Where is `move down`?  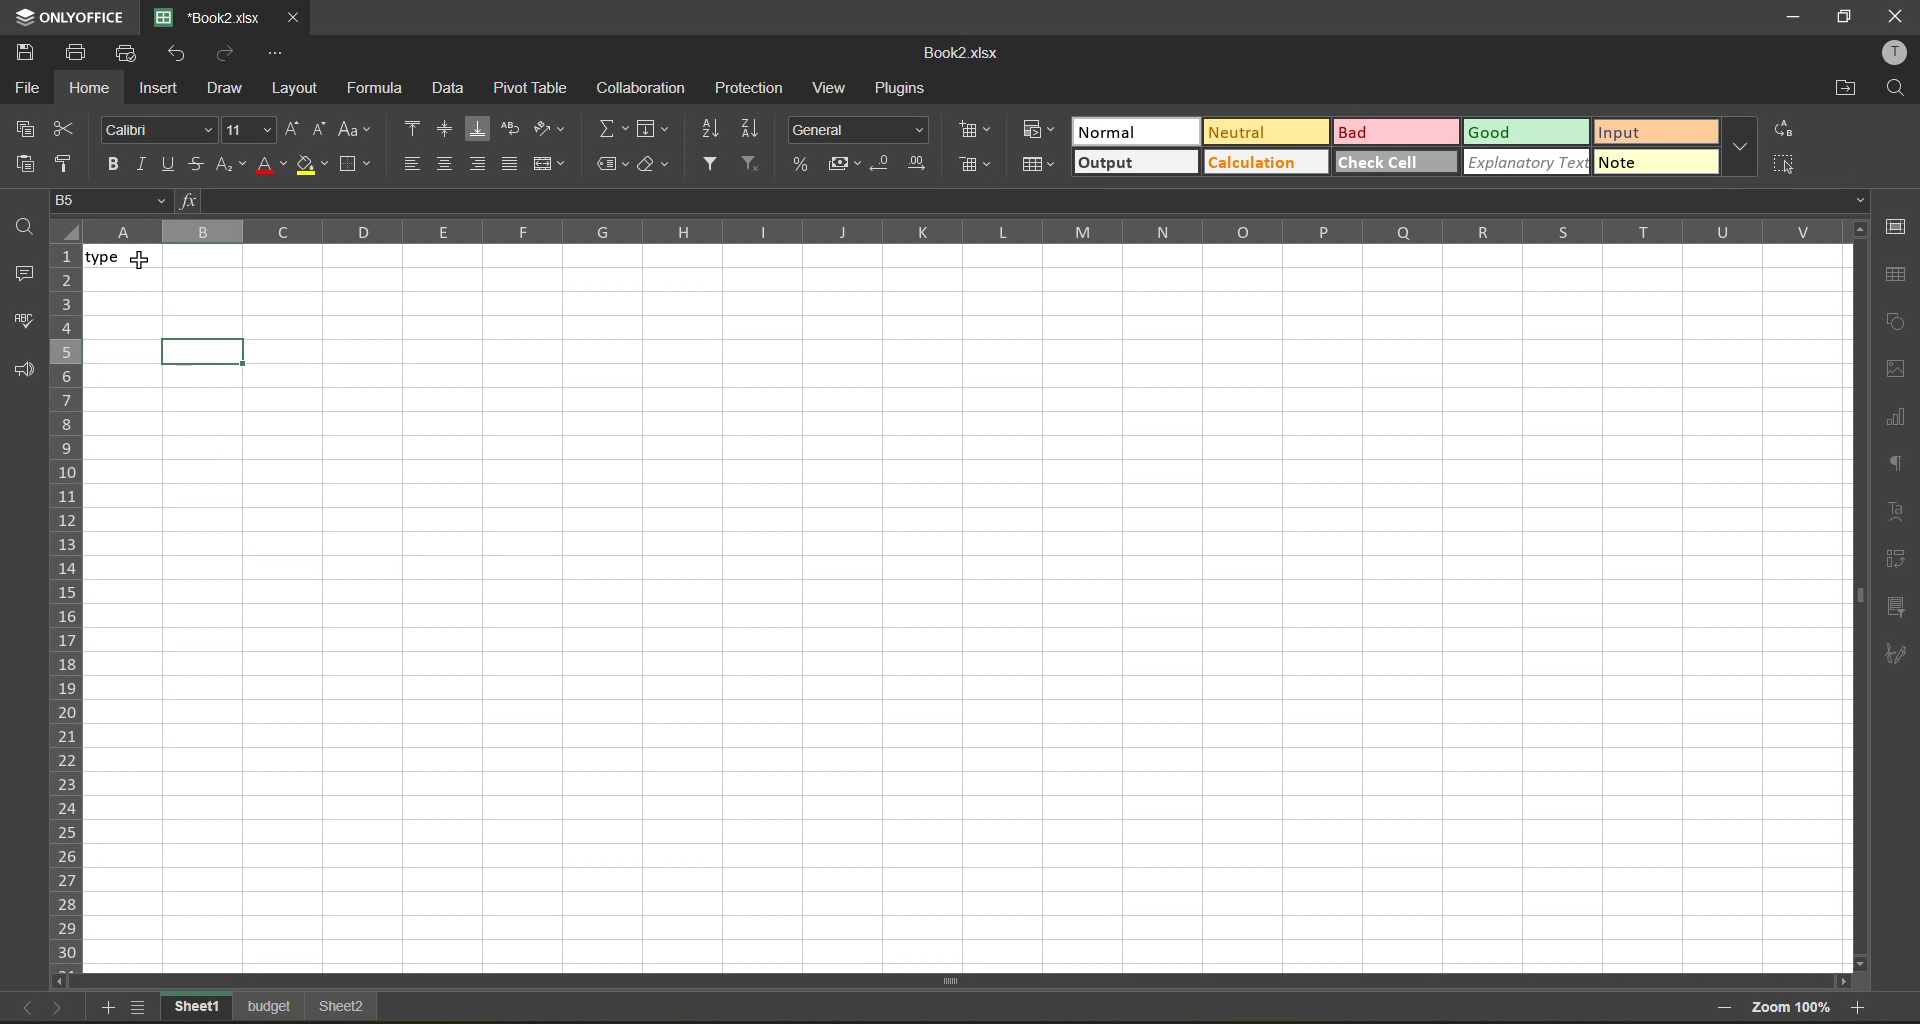
move down is located at coordinates (1859, 962).